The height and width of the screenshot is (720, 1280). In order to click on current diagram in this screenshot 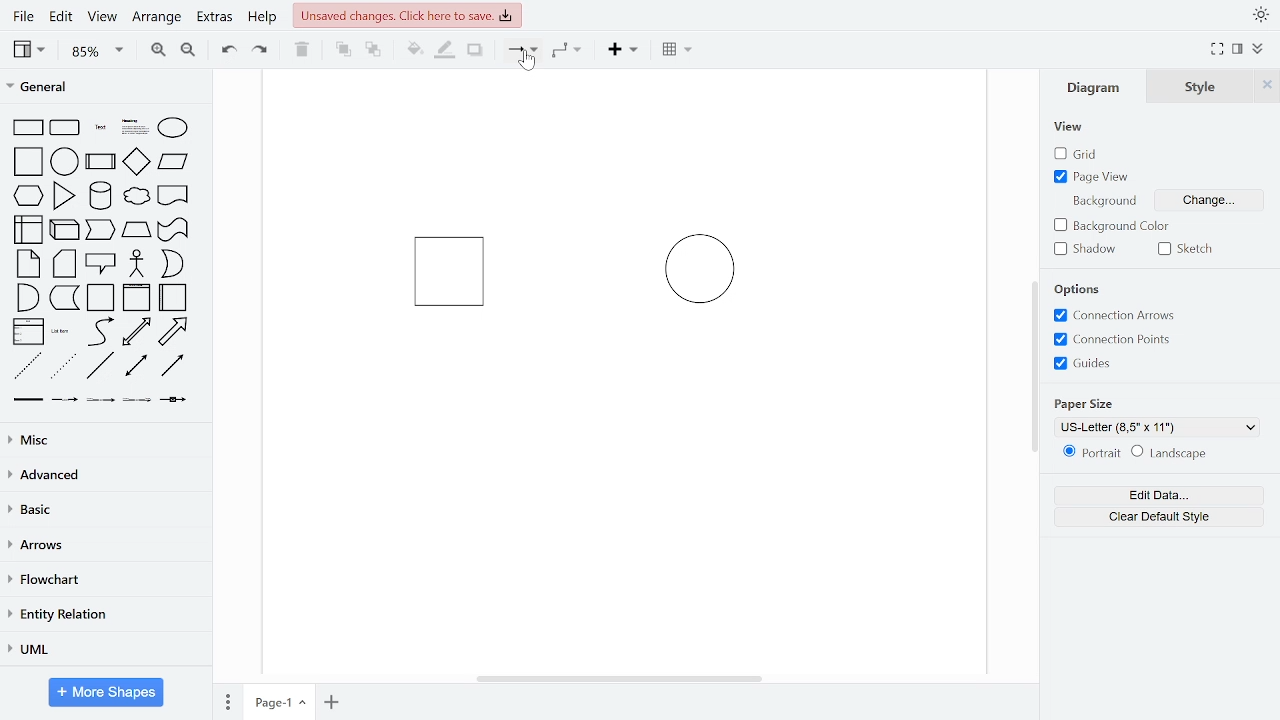, I will do `click(614, 311)`.